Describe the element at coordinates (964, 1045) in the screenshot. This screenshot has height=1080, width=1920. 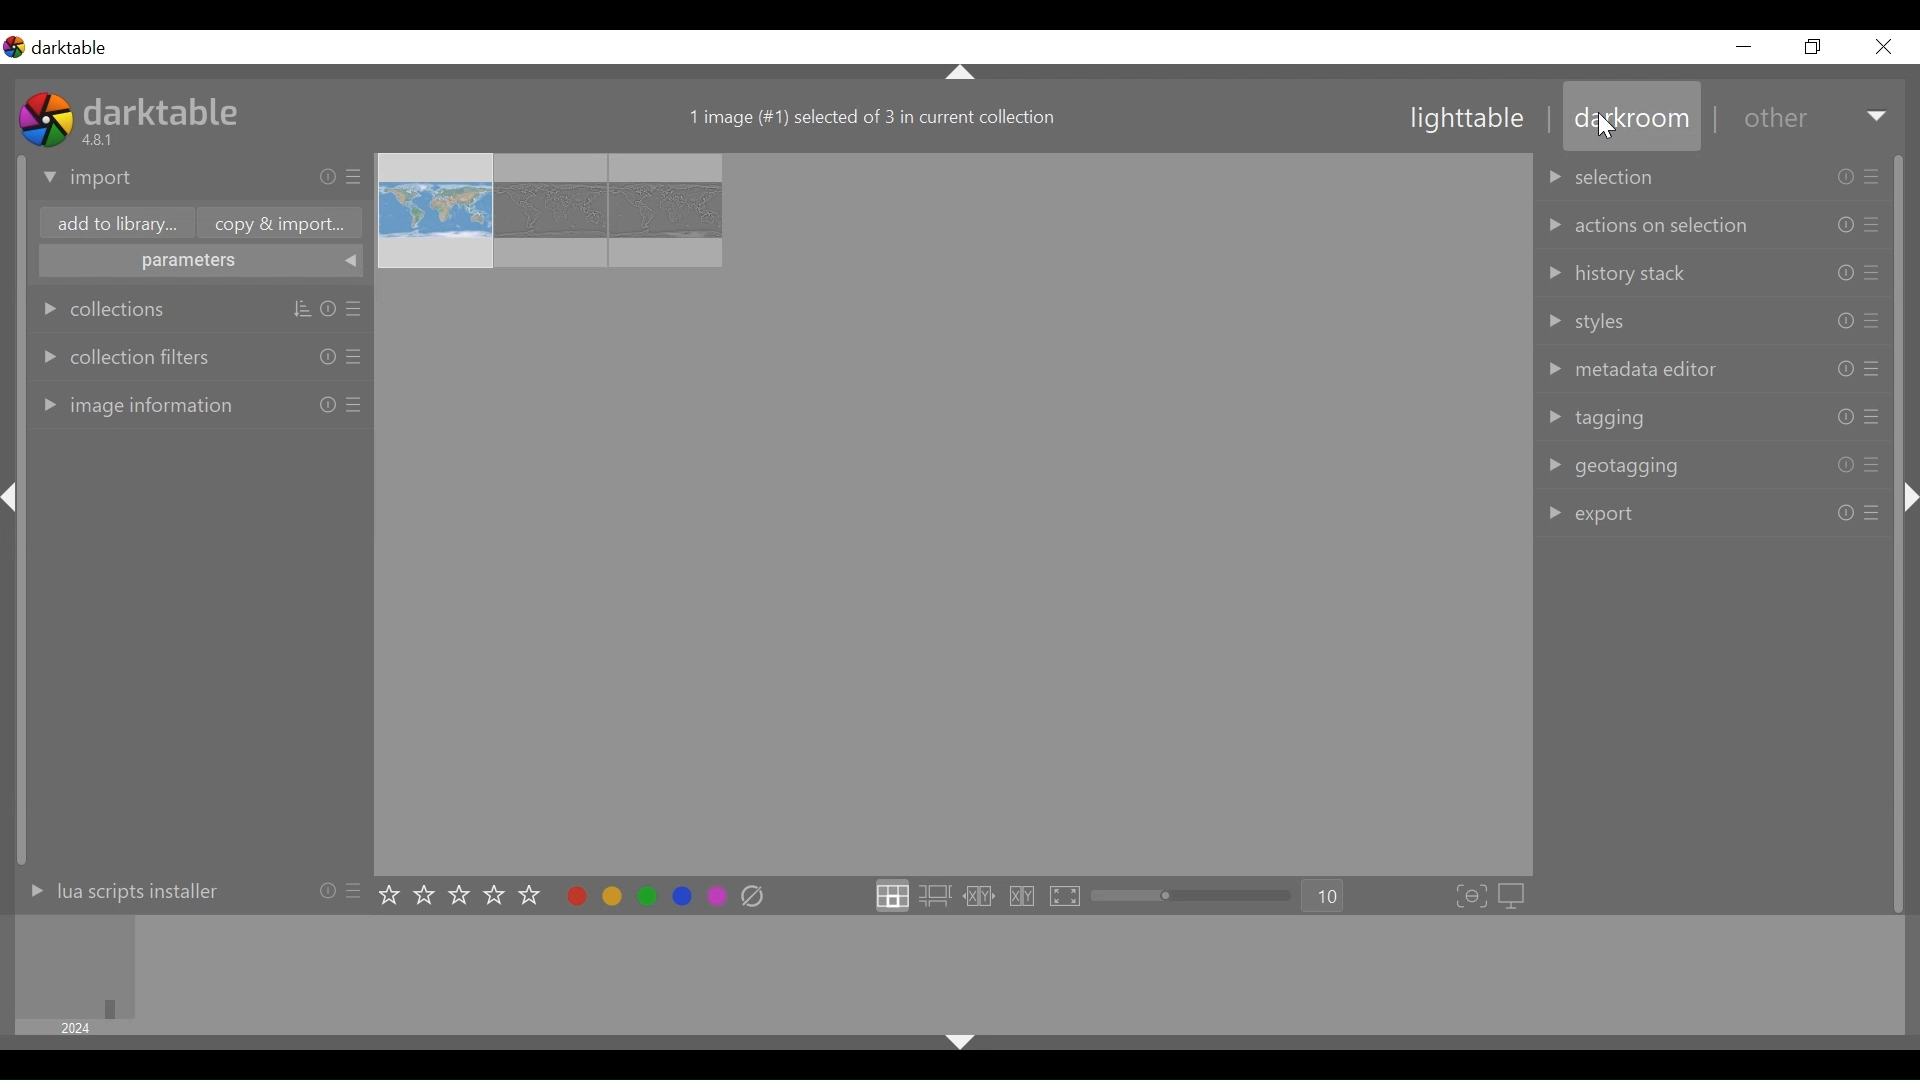
I see `` at that location.